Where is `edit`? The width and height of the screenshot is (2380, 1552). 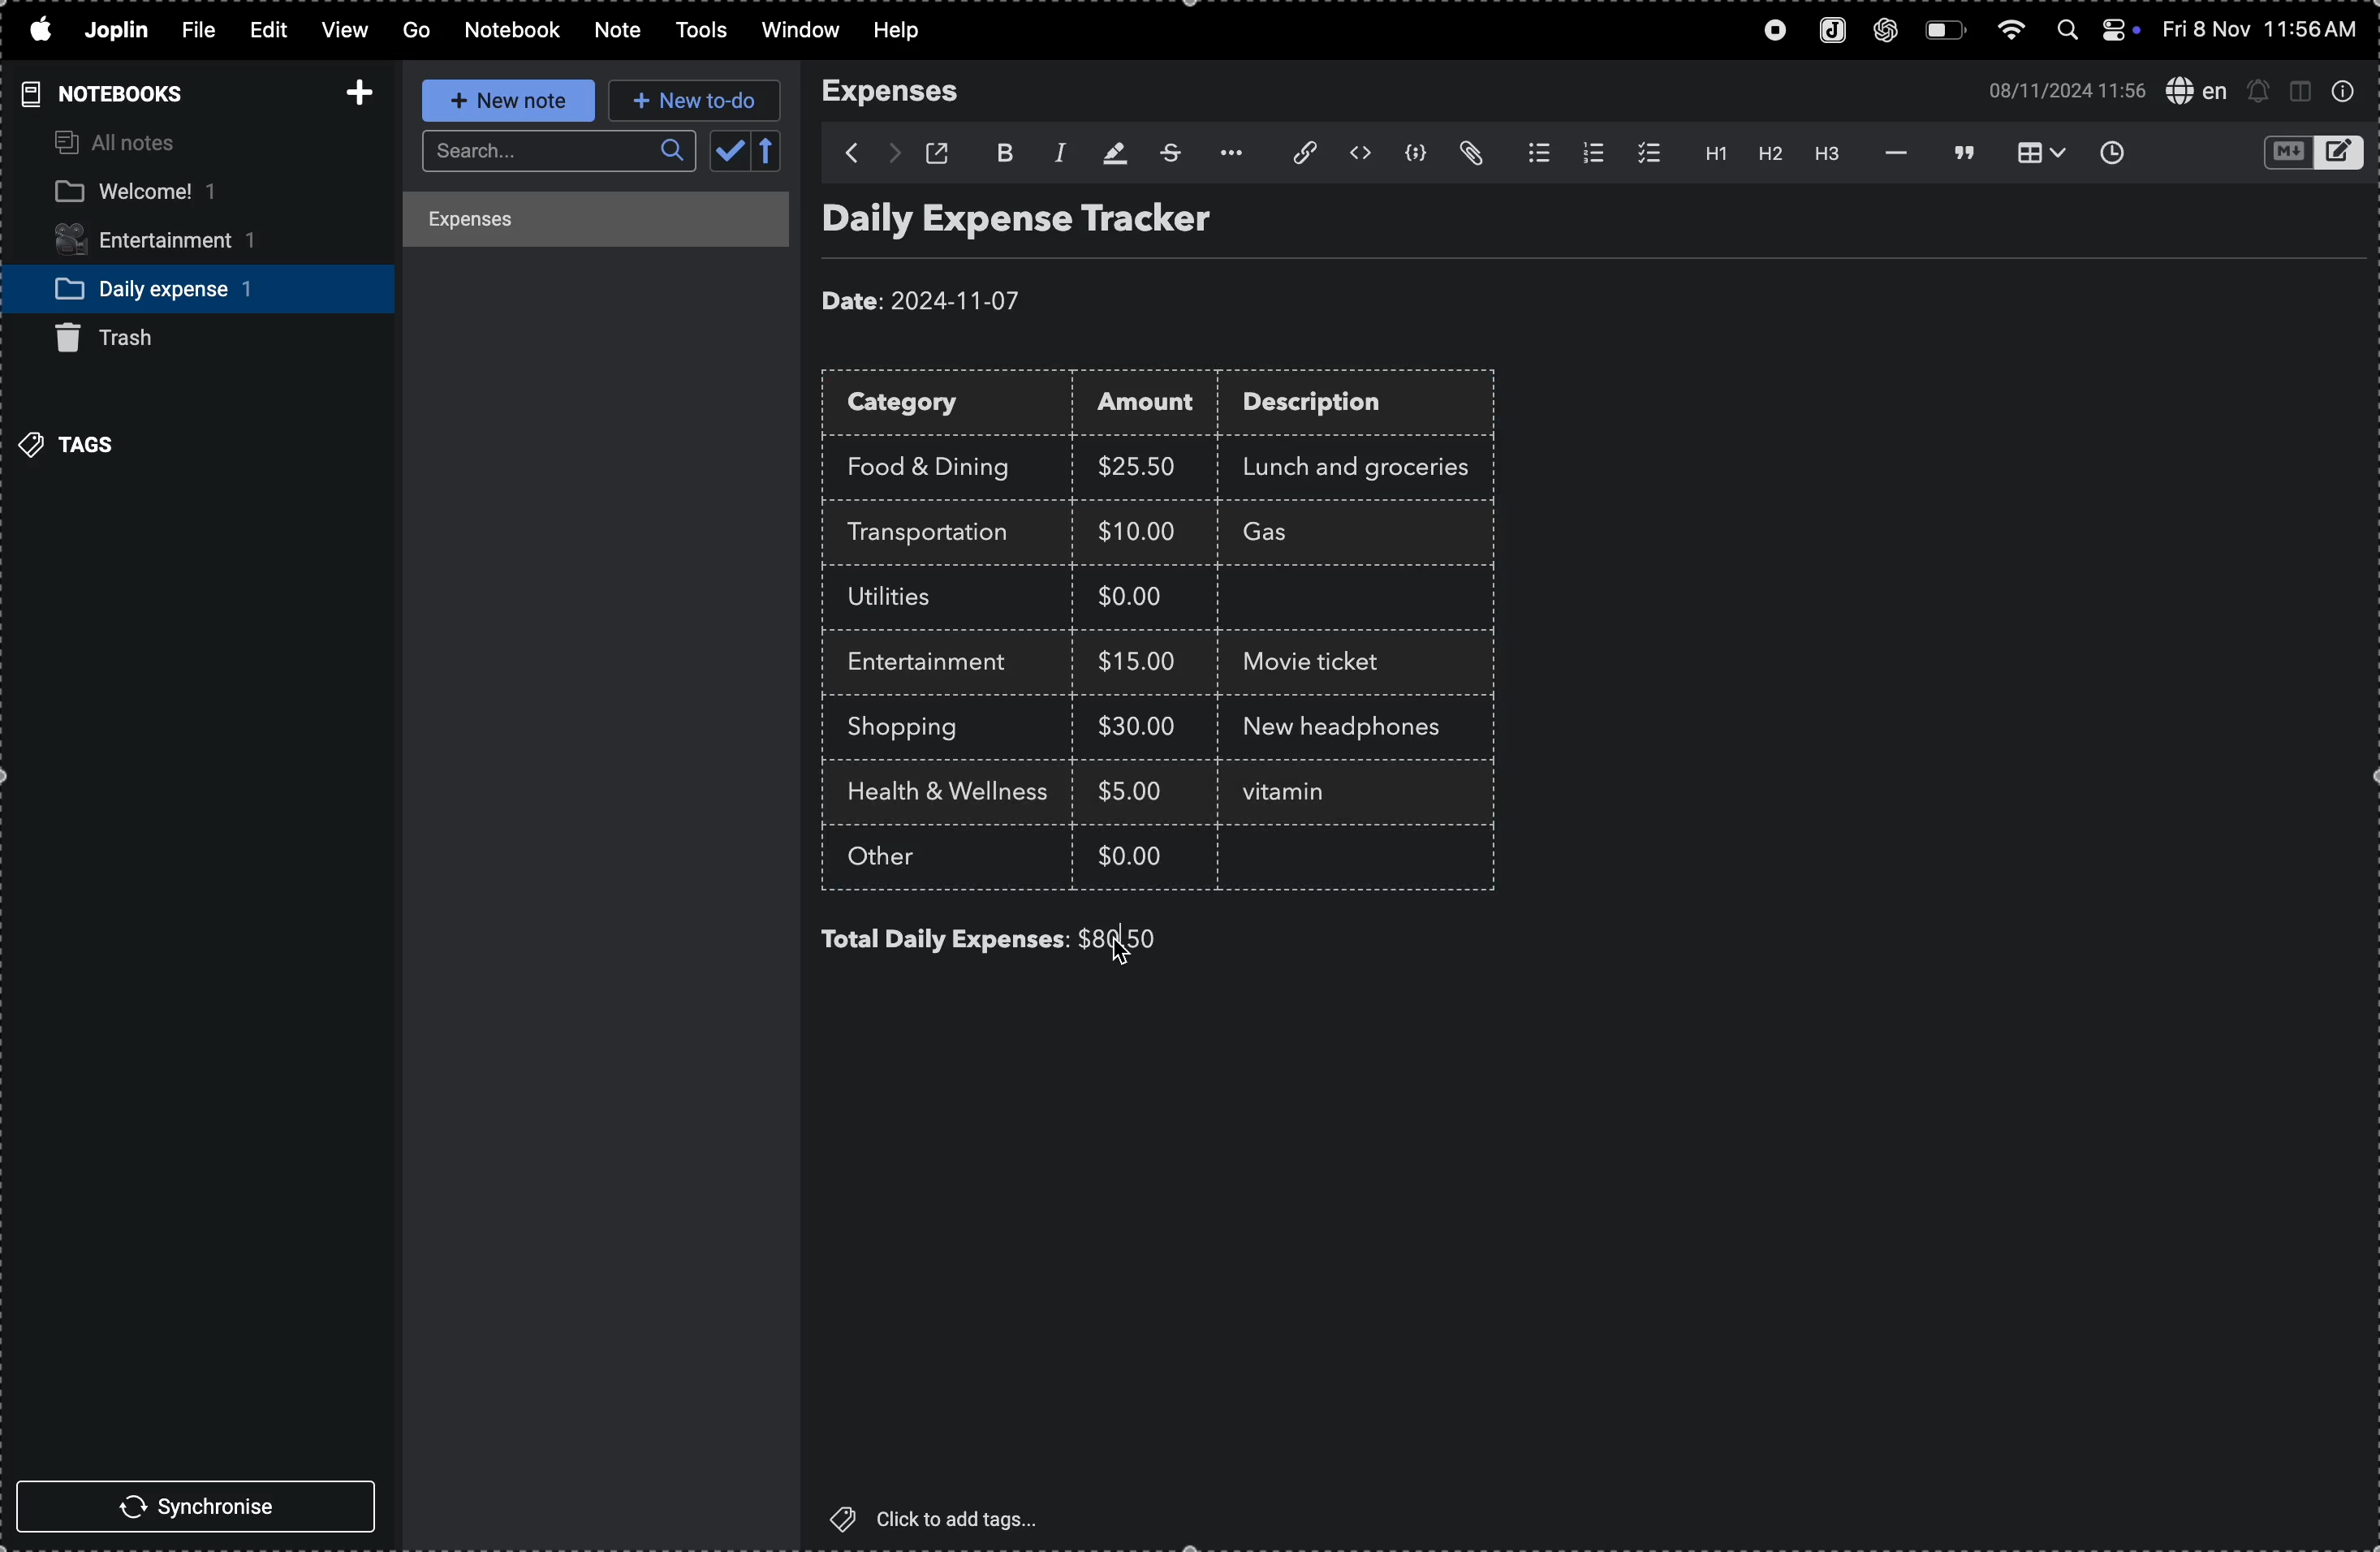 edit is located at coordinates (259, 28).